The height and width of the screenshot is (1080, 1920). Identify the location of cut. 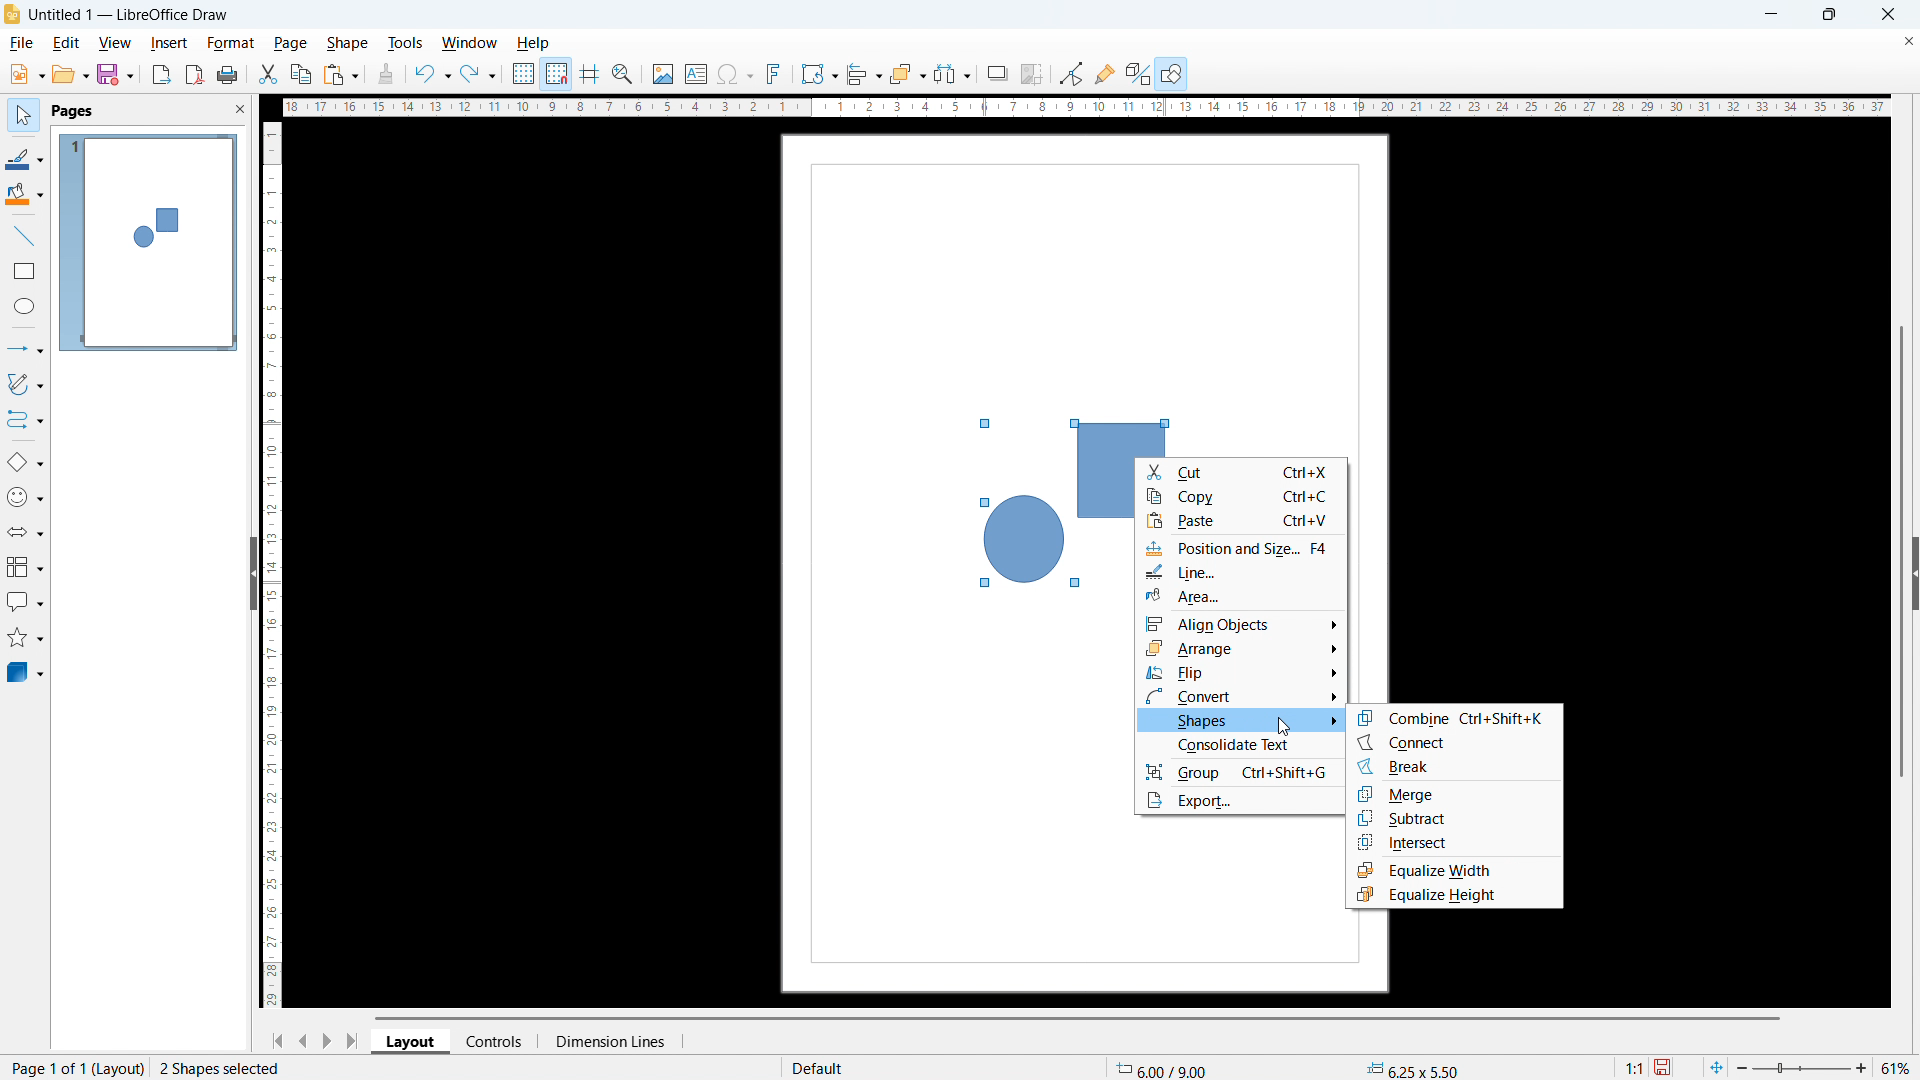
(269, 75).